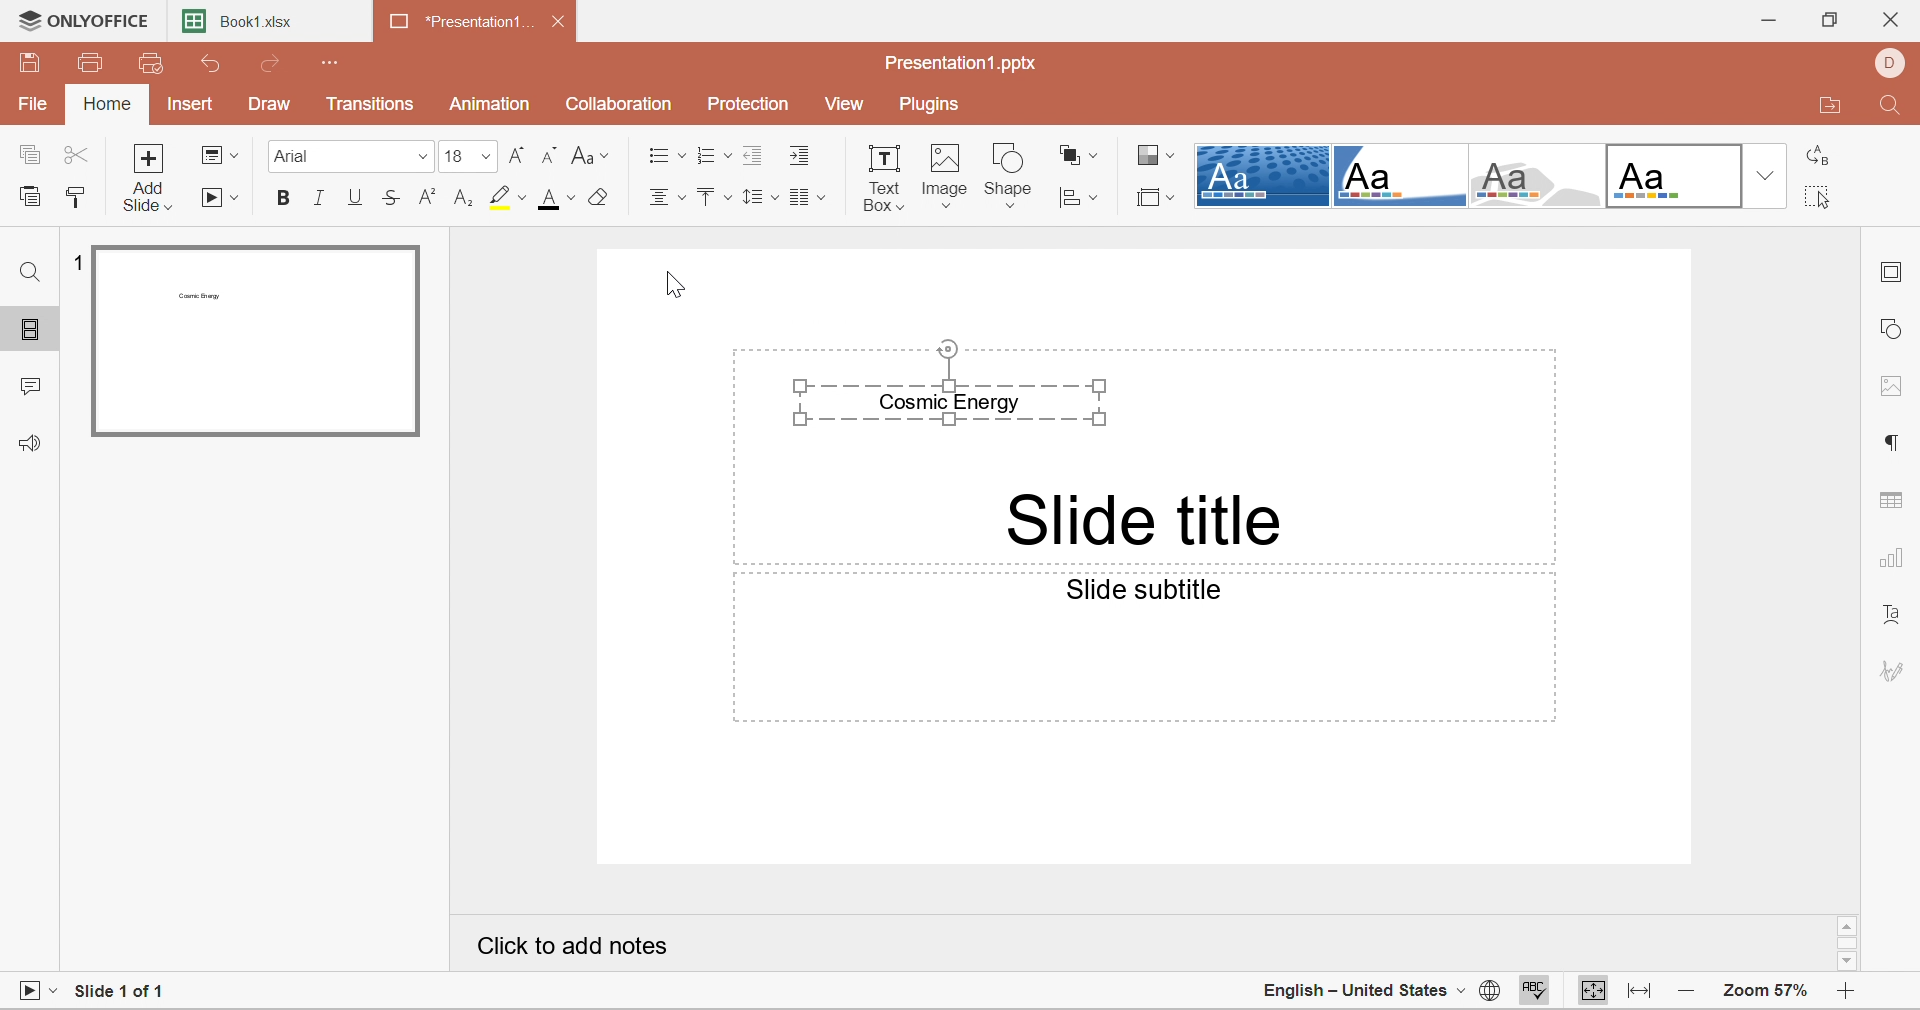  I want to click on Select slide size, so click(1153, 198).